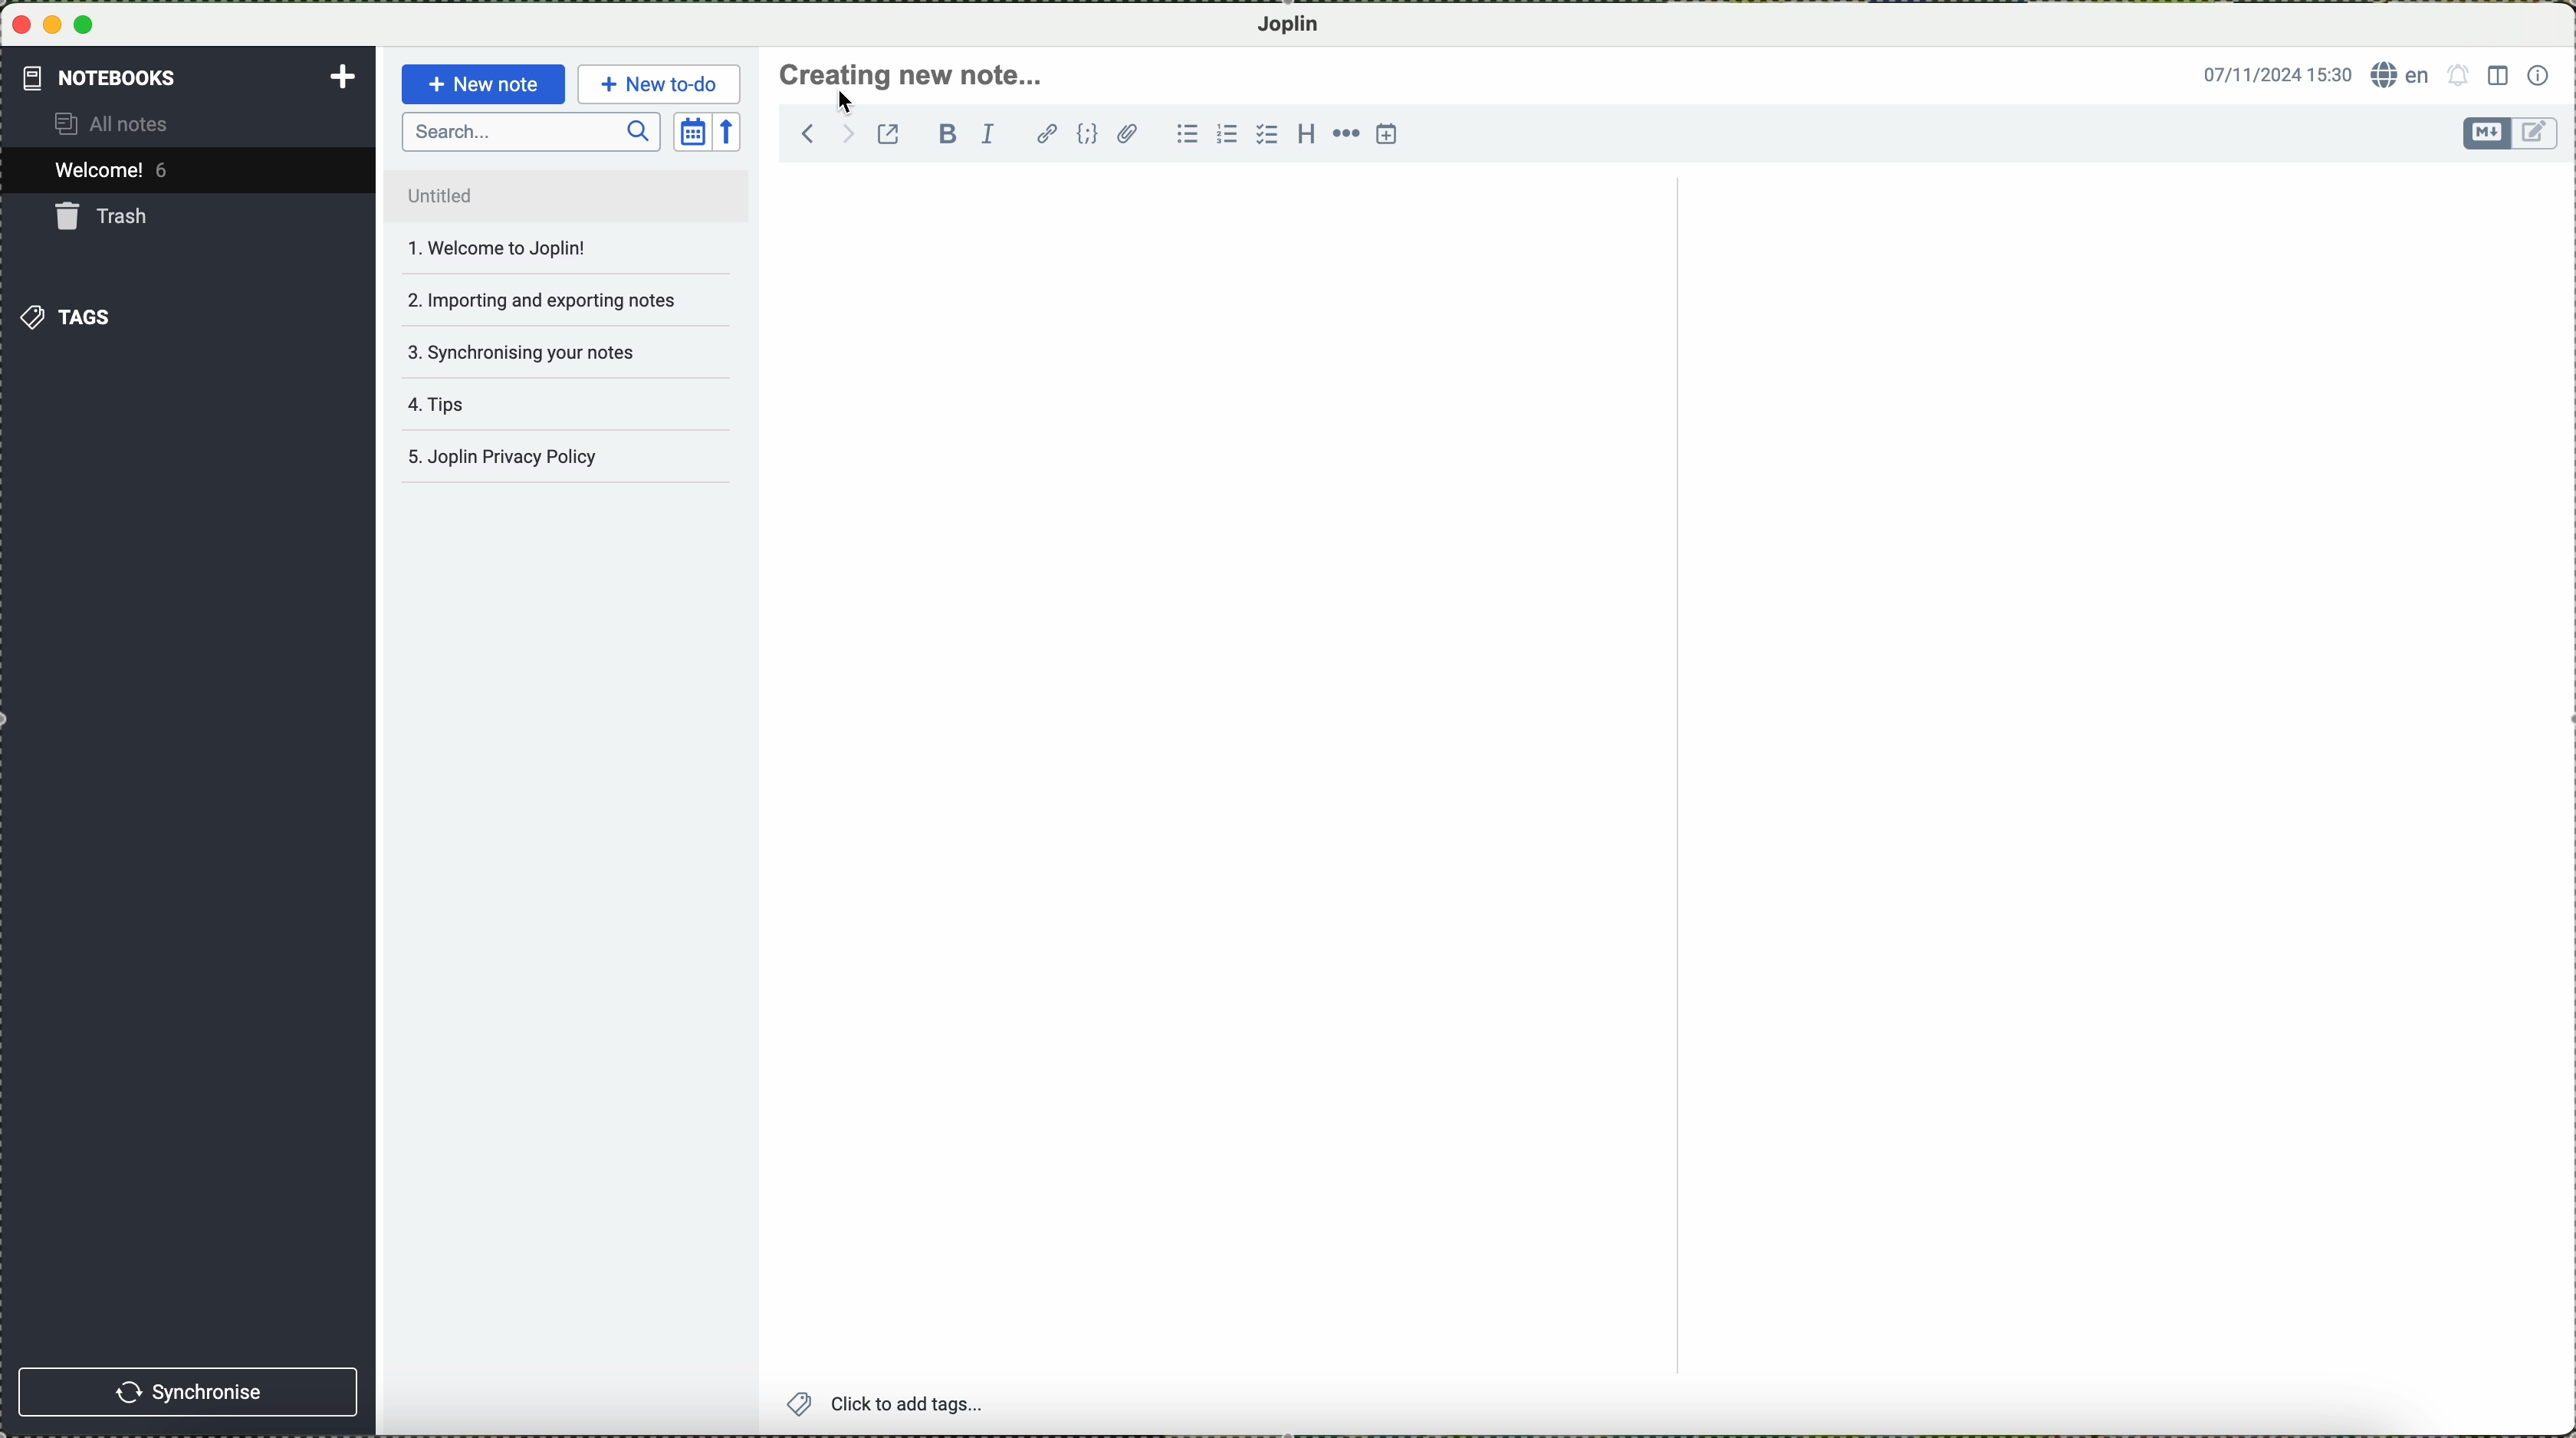 The width and height of the screenshot is (2576, 1438). What do you see at coordinates (1089, 134) in the screenshot?
I see `code` at bounding box center [1089, 134].